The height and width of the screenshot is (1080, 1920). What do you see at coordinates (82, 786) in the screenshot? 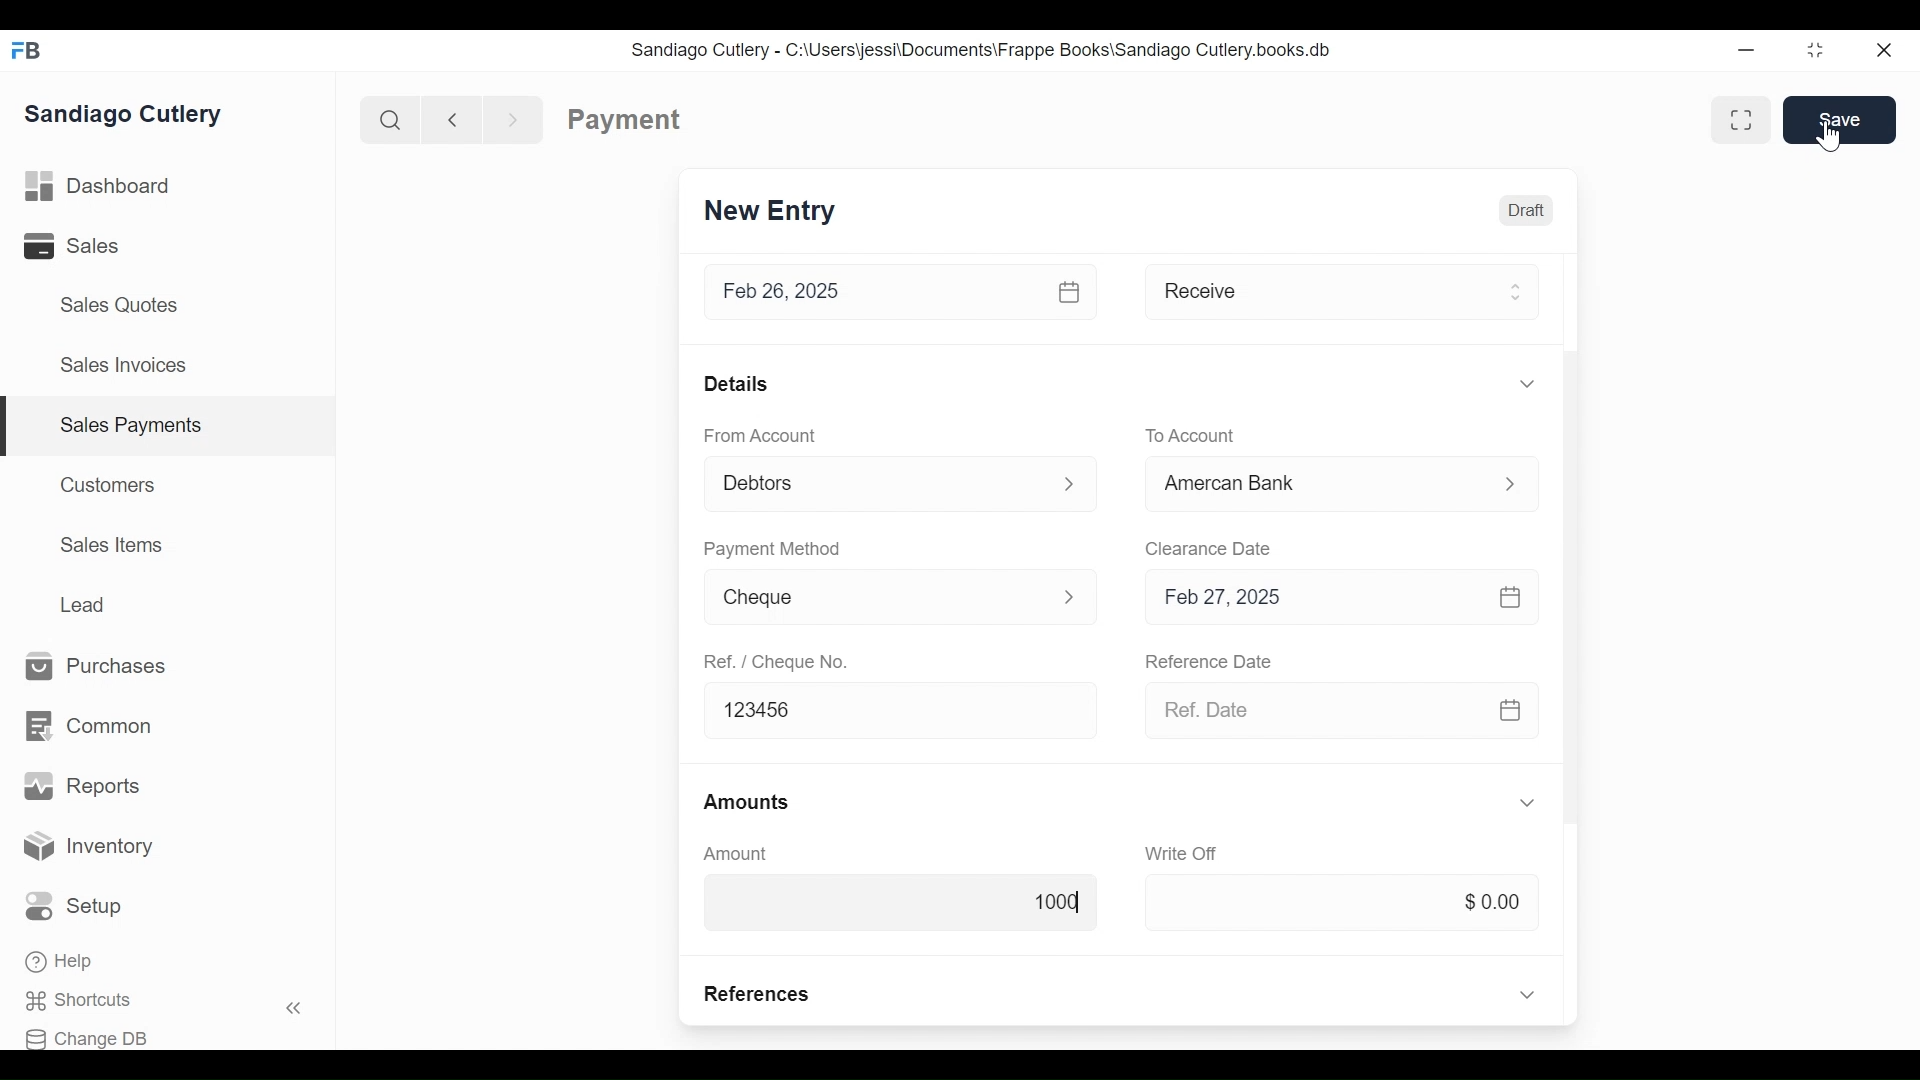
I see `Reports` at bounding box center [82, 786].